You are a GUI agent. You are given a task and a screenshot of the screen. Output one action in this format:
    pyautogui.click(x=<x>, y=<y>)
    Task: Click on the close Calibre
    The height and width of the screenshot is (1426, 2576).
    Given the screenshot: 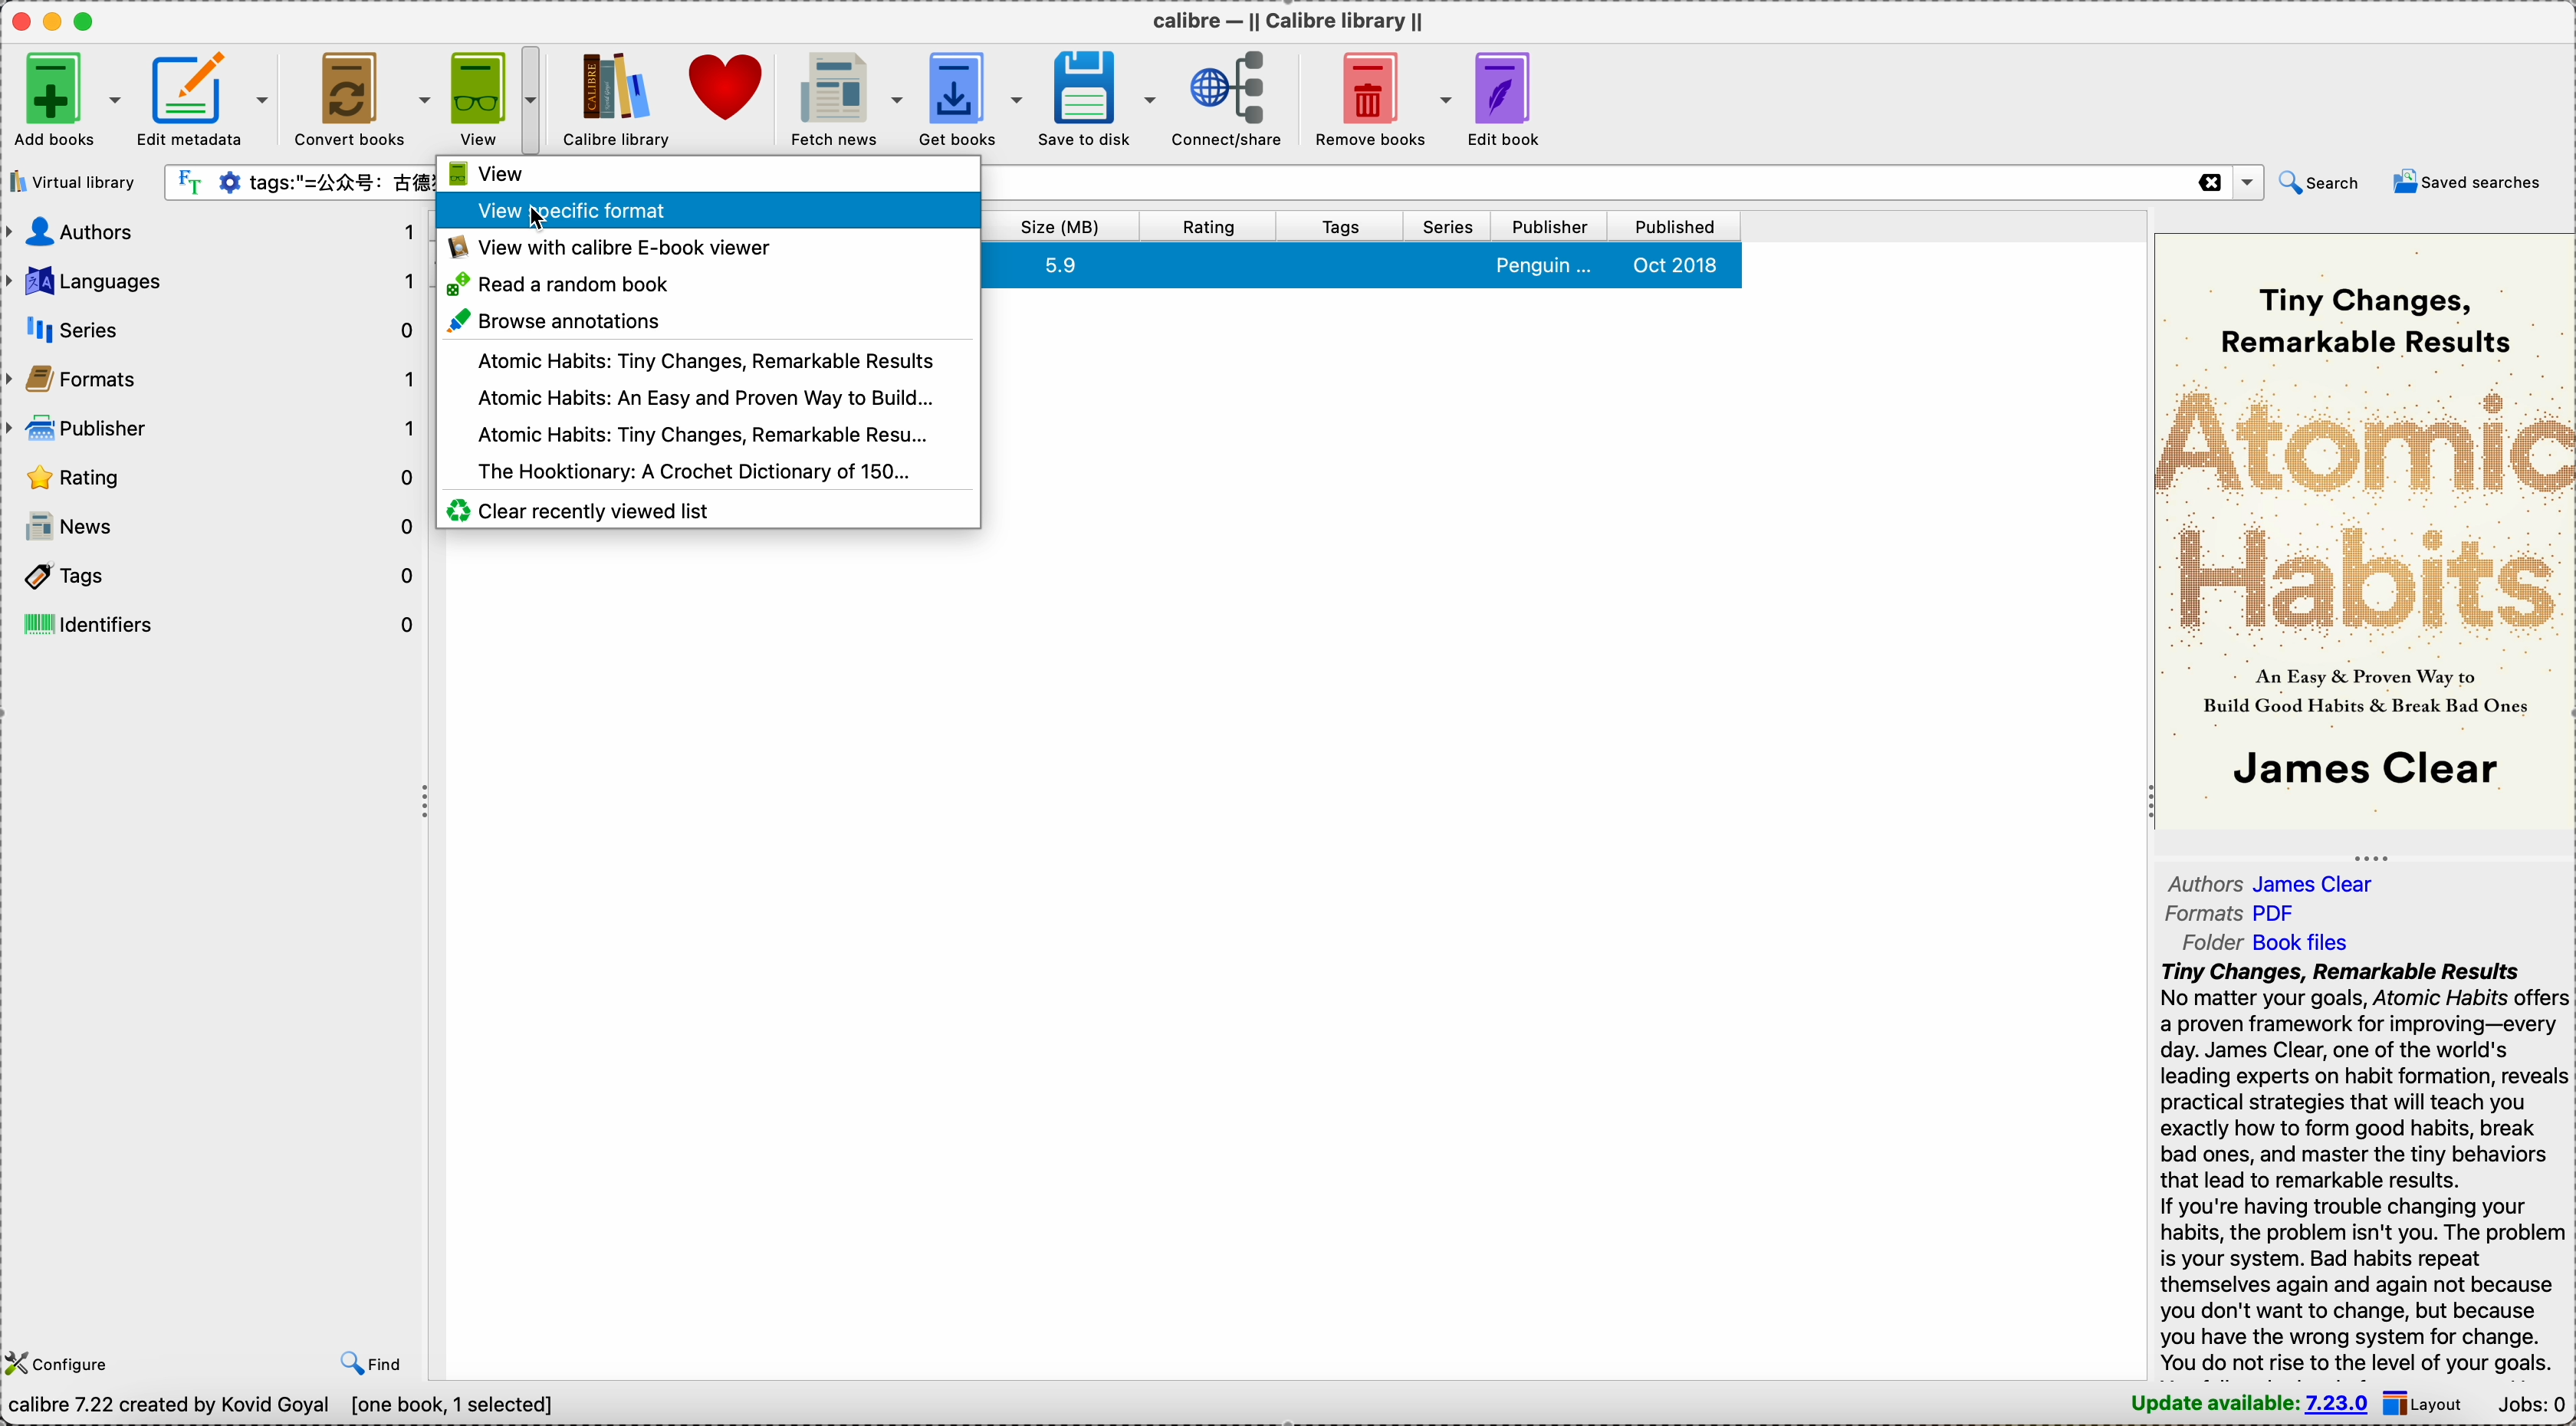 What is the action you would take?
    pyautogui.click(x=16, y=20)
    